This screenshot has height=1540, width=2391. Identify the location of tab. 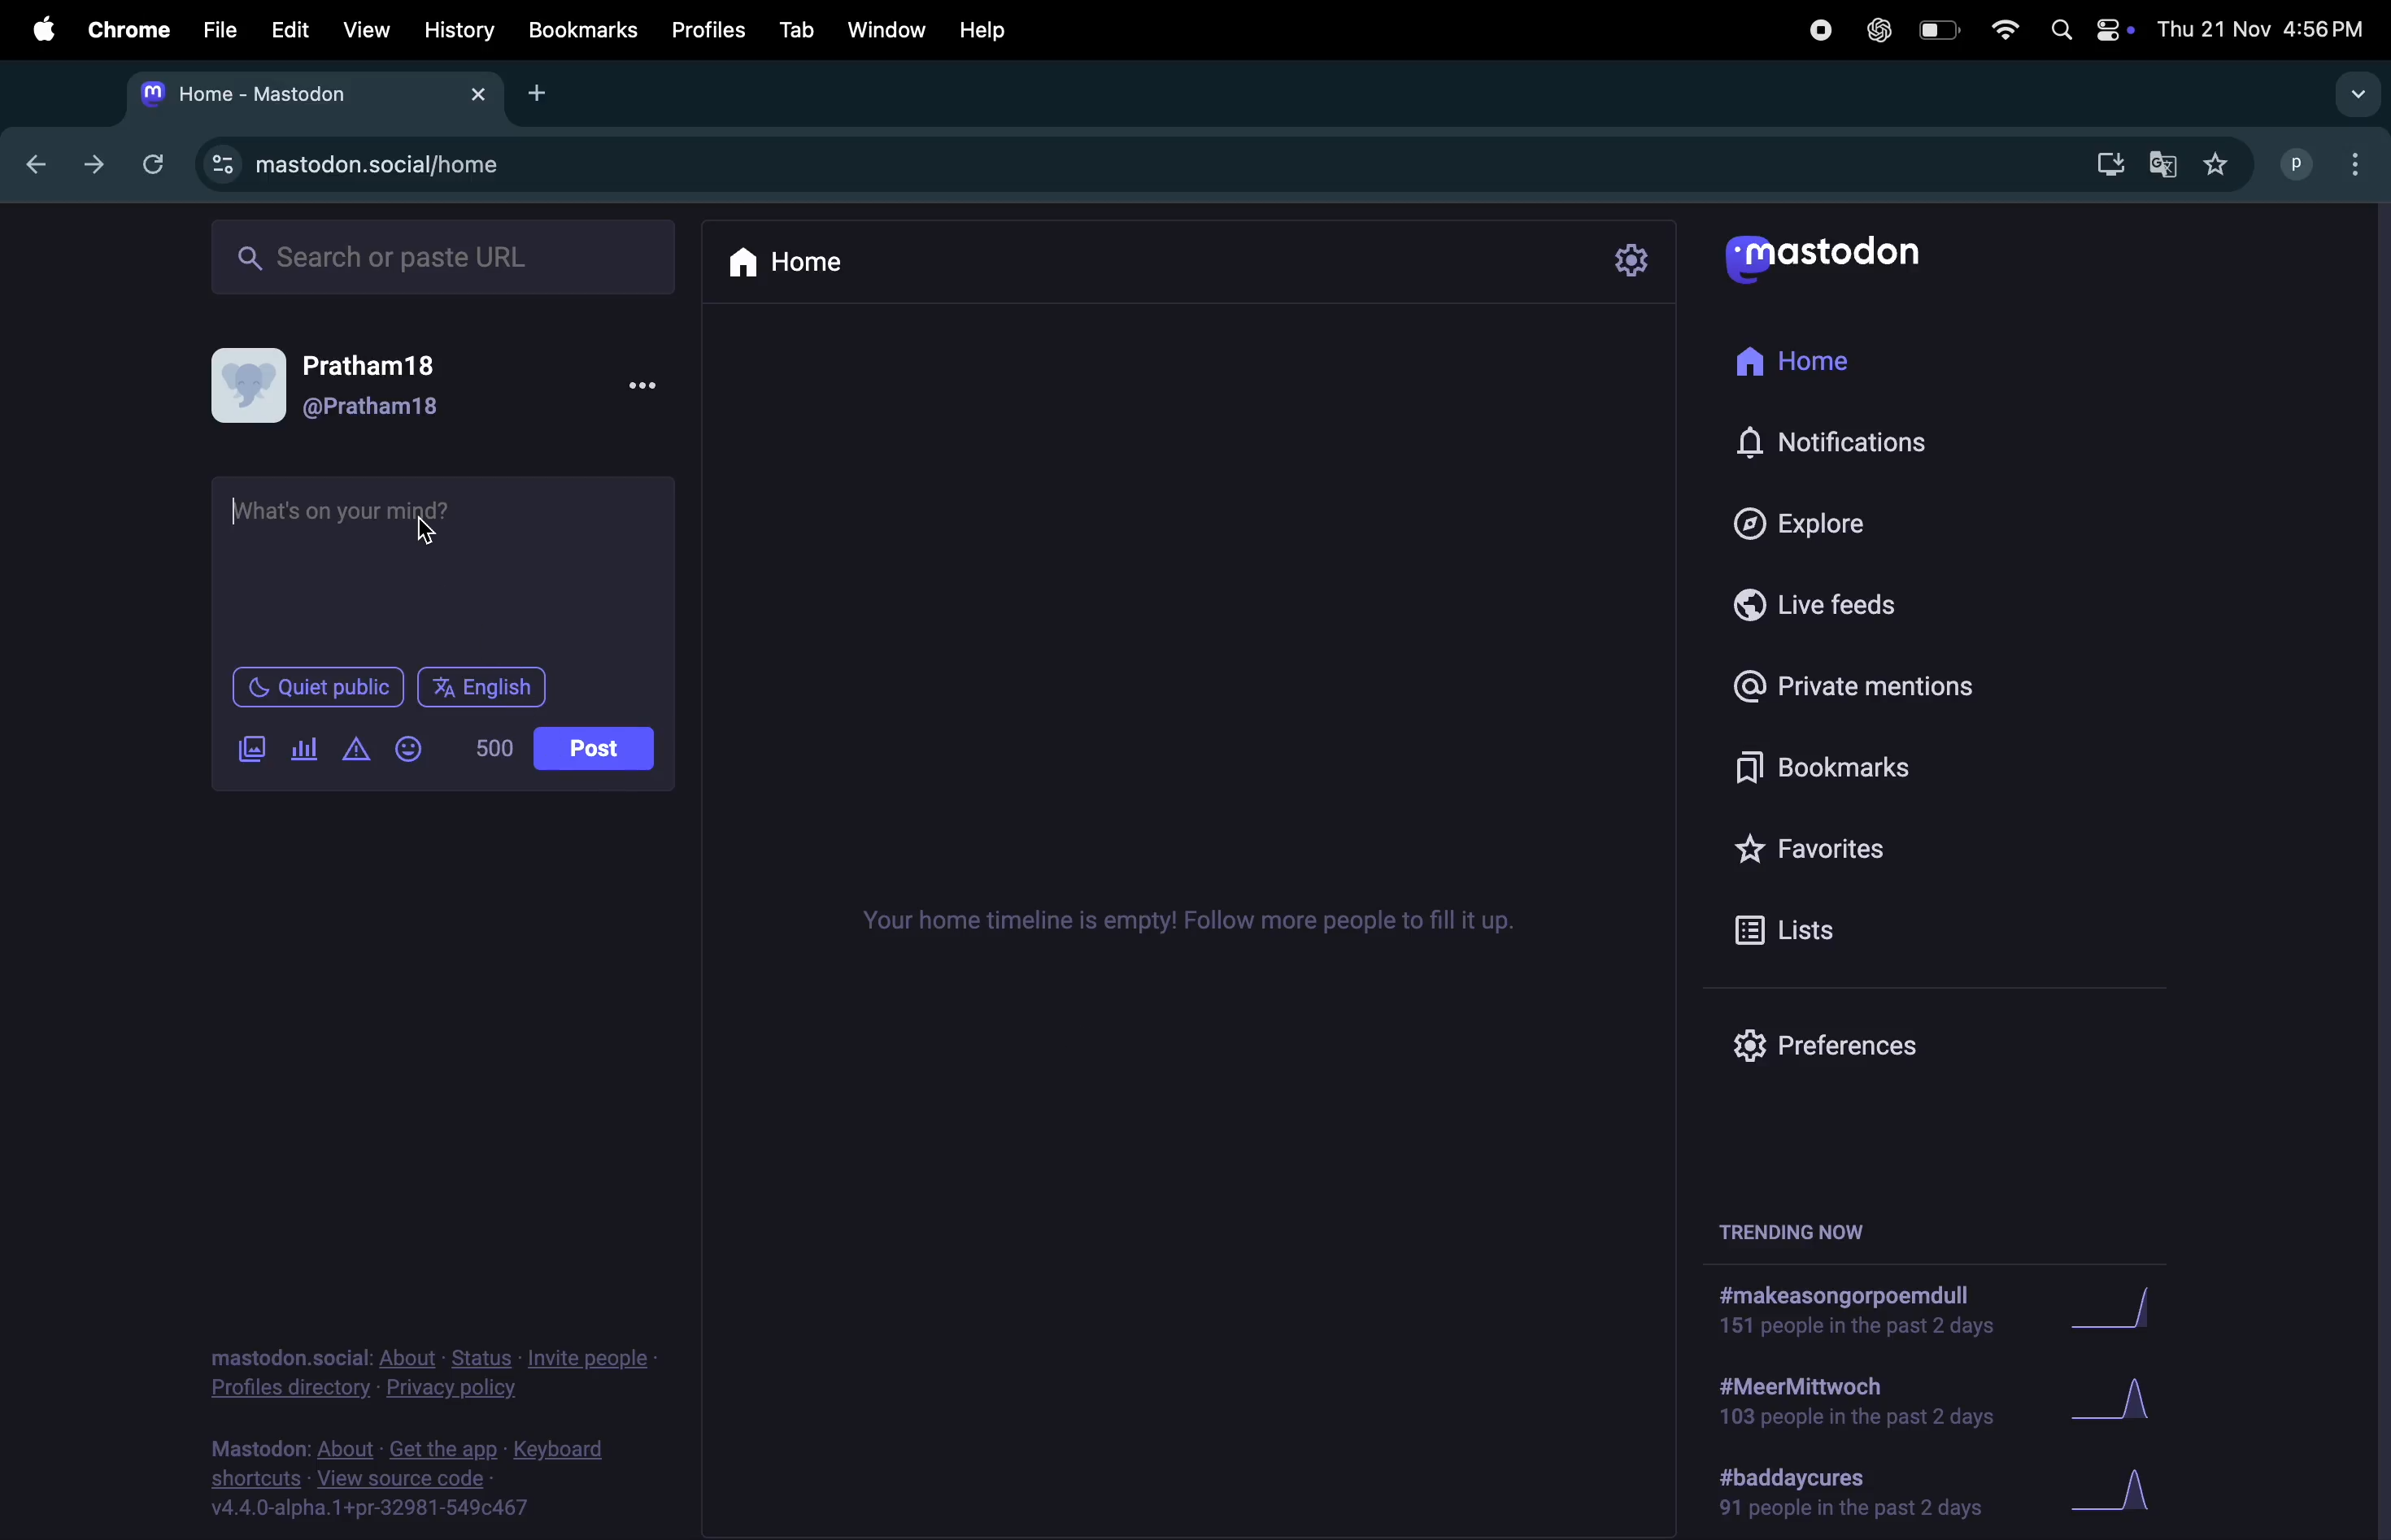
(794, 27).